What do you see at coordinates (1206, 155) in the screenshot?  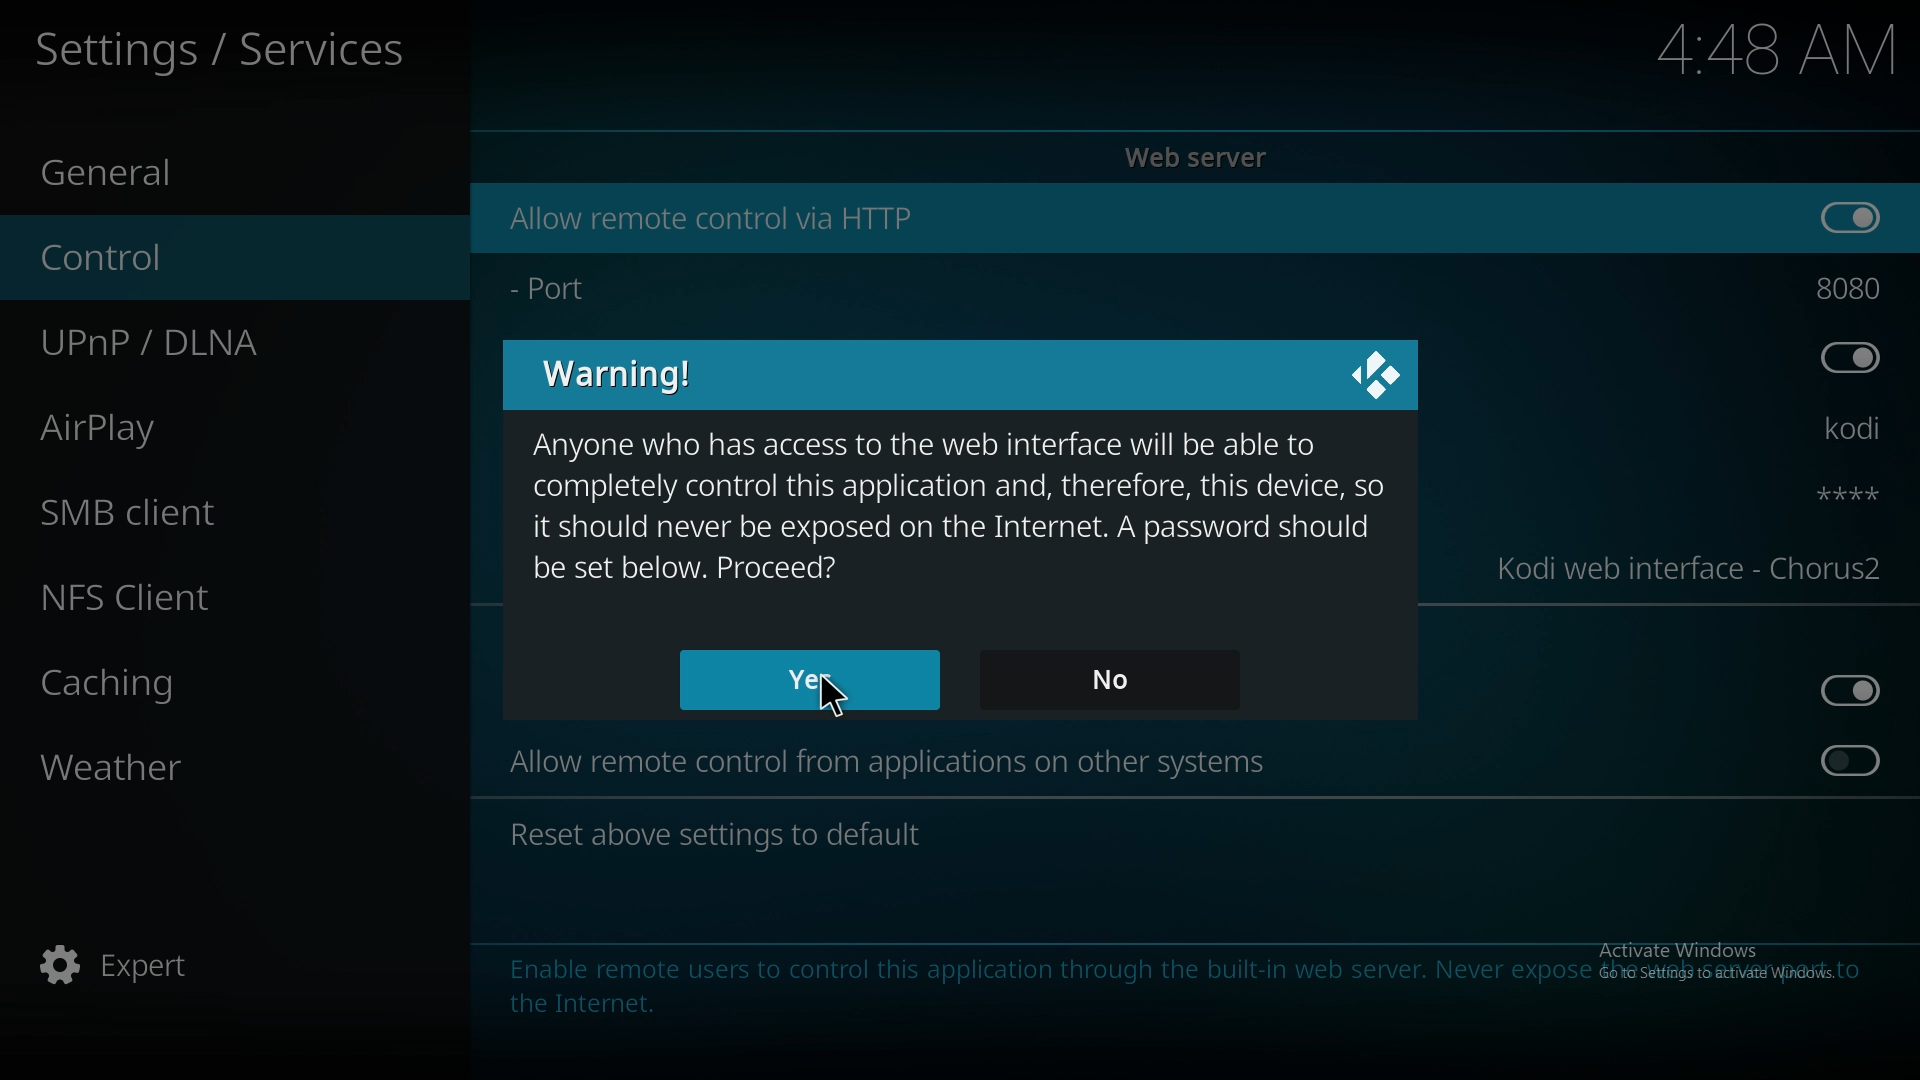 I see `web server` at bounding box center [1206, 155].